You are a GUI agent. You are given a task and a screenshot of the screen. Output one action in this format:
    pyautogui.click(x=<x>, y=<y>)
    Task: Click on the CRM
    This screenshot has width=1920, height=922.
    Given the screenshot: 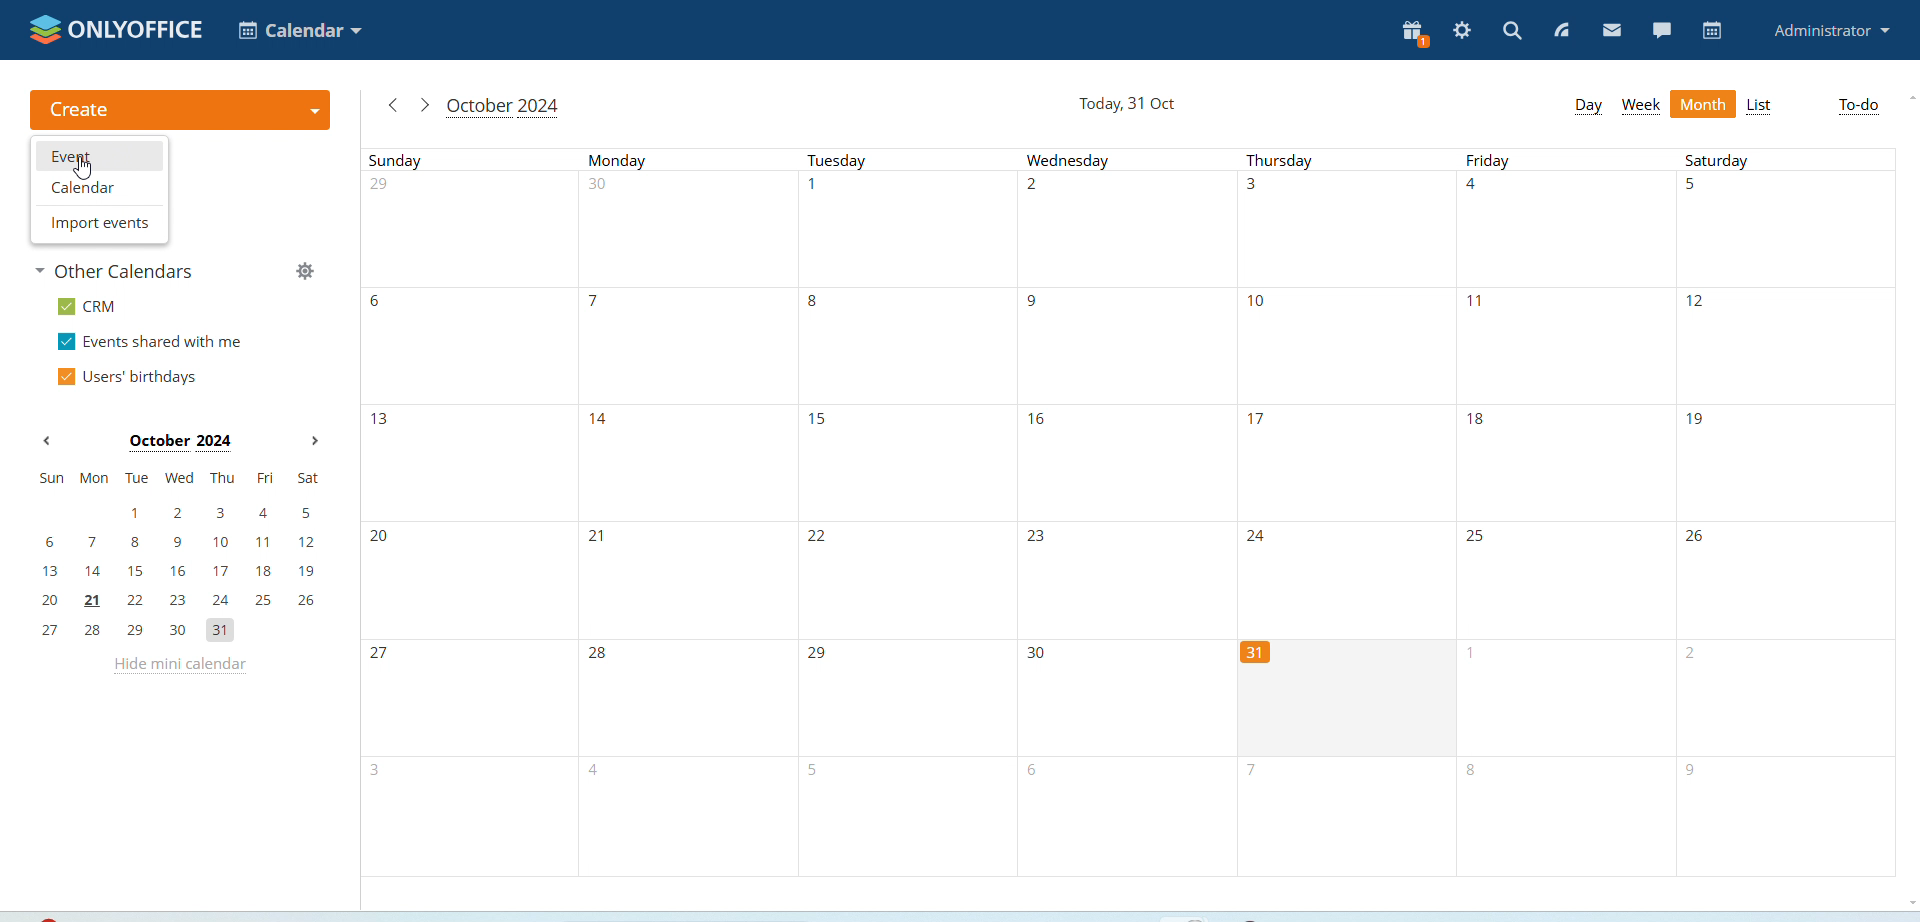 What is the action you would take?
    pyautogui.click(x=89, y=306)
    